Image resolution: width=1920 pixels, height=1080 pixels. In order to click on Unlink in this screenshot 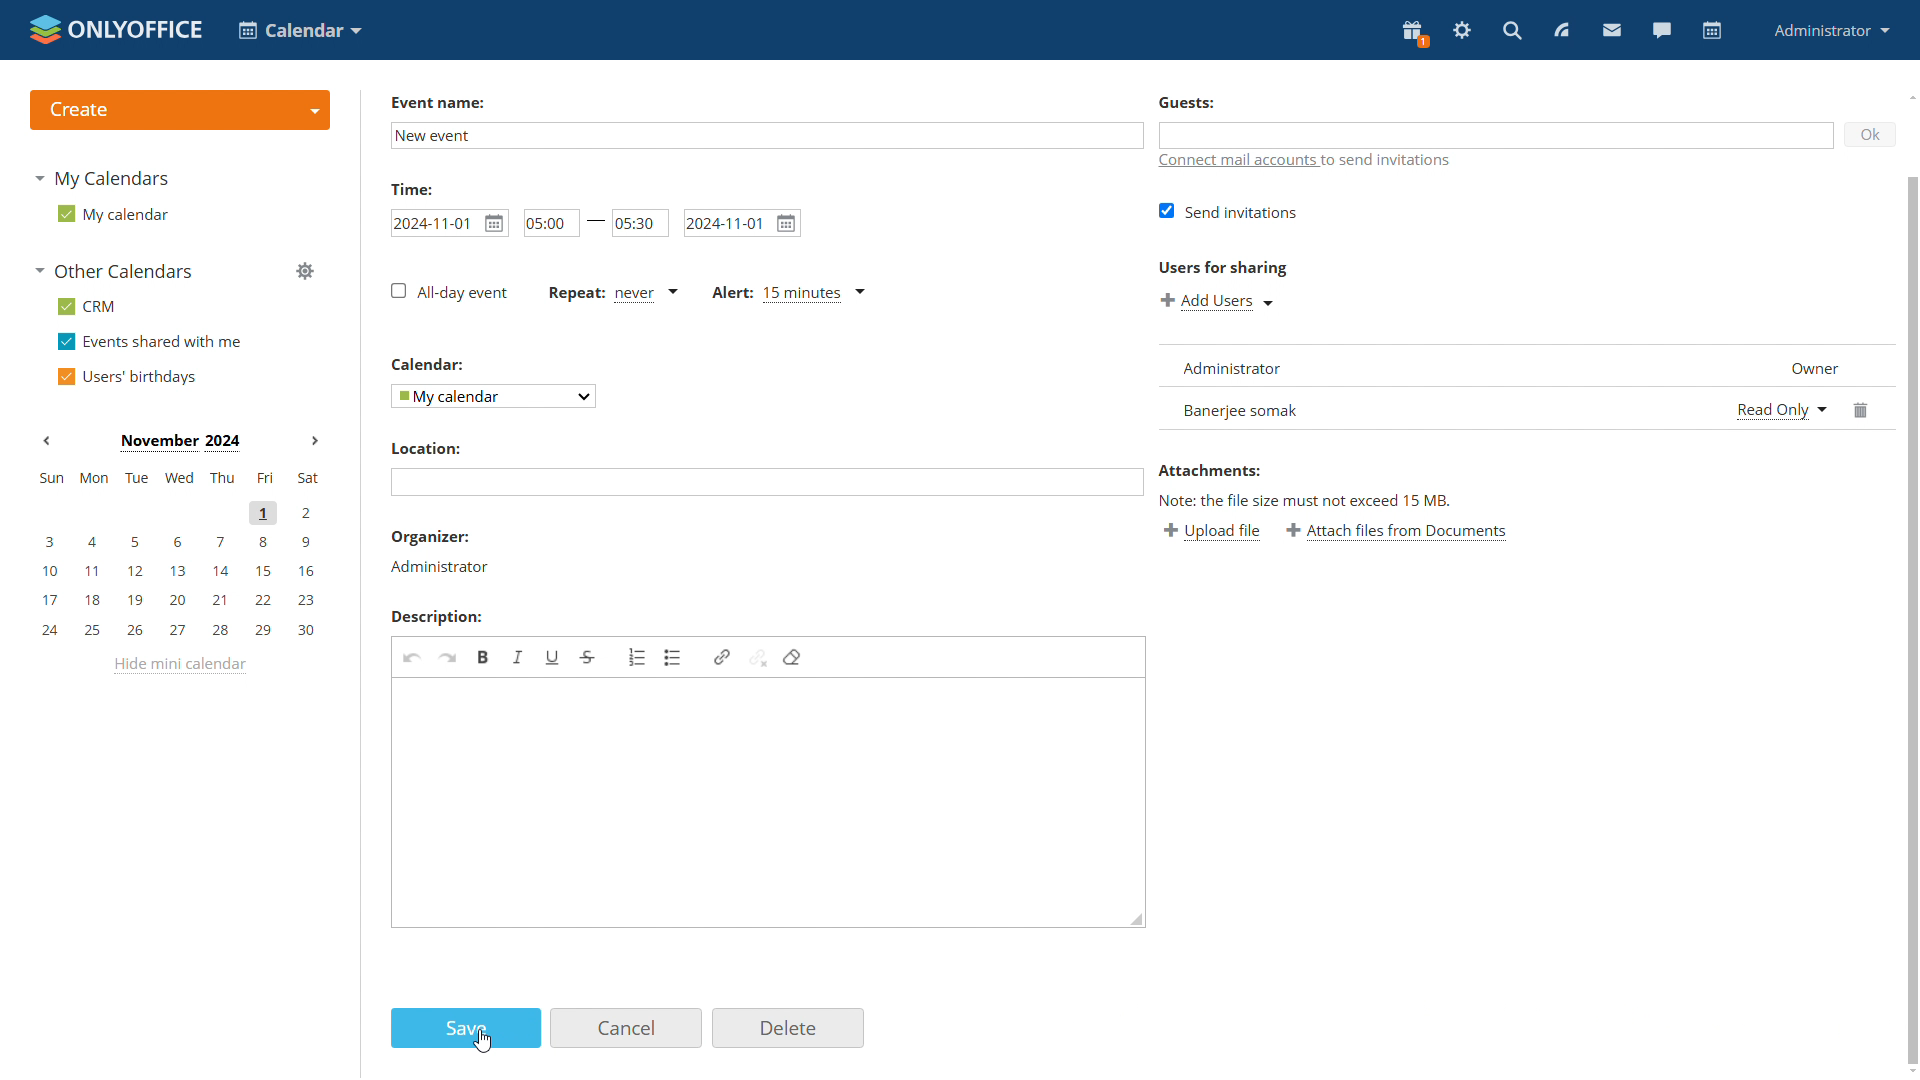, I will do `click(758, 659)`.